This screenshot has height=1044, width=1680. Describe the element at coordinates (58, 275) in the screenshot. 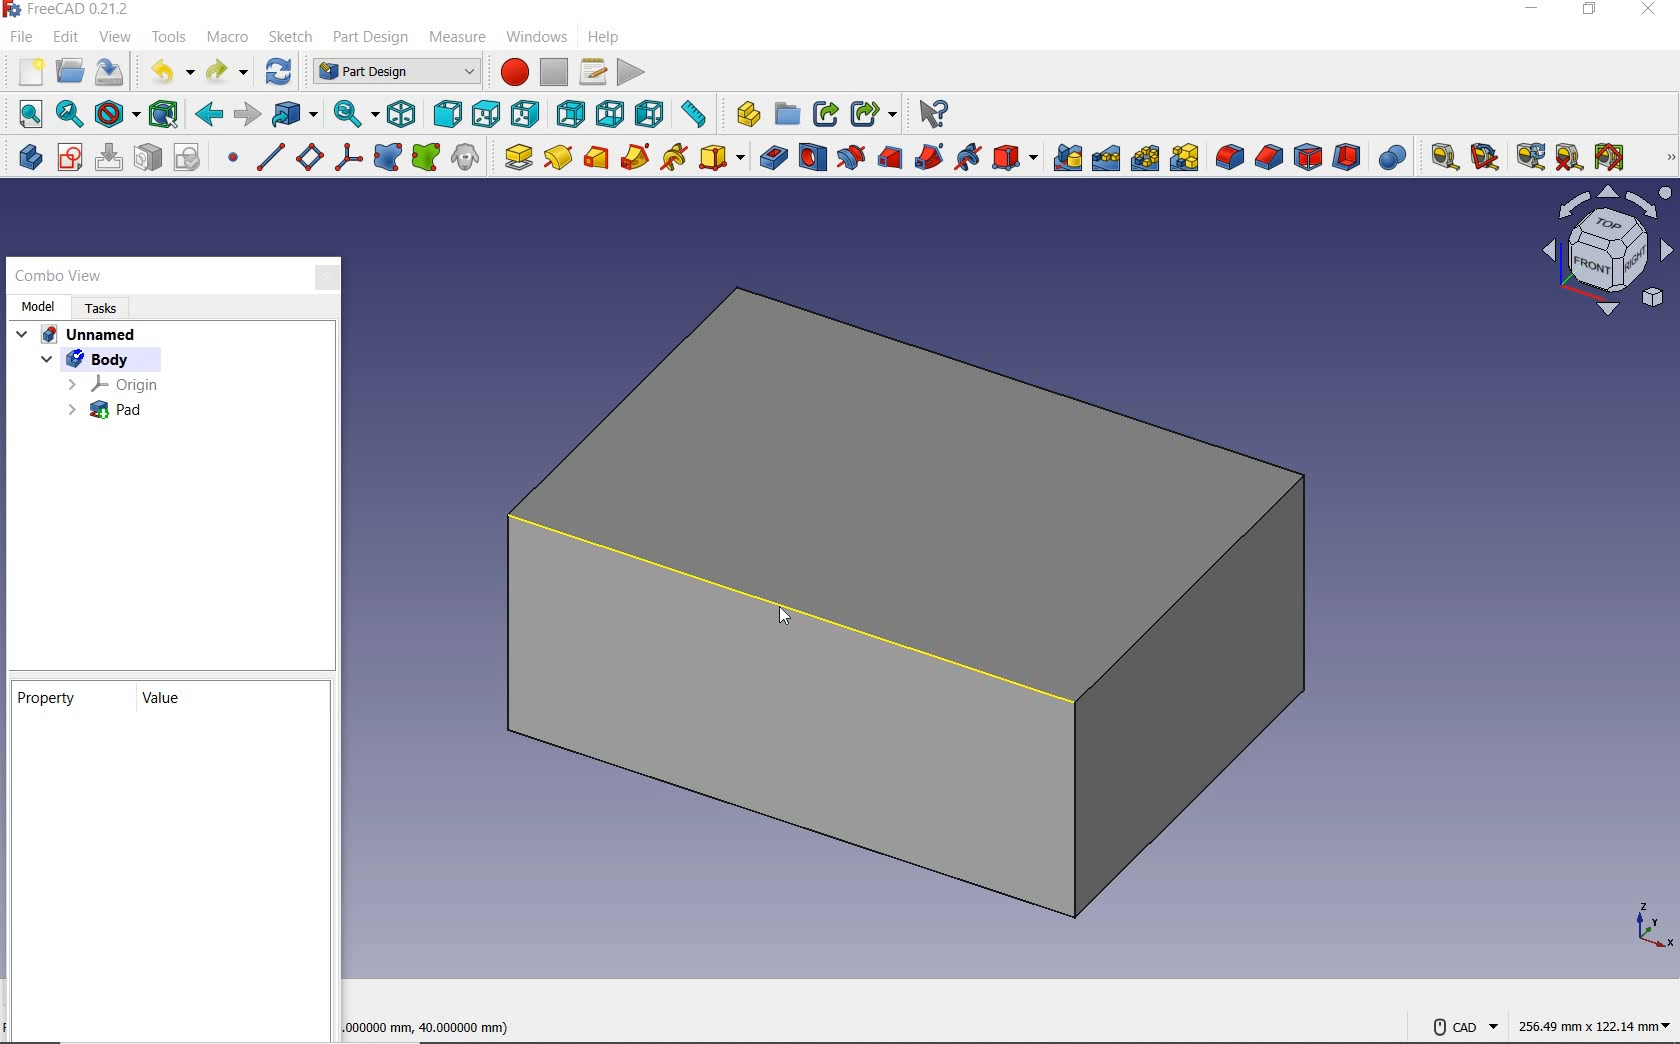

I see `combo view` at that location.